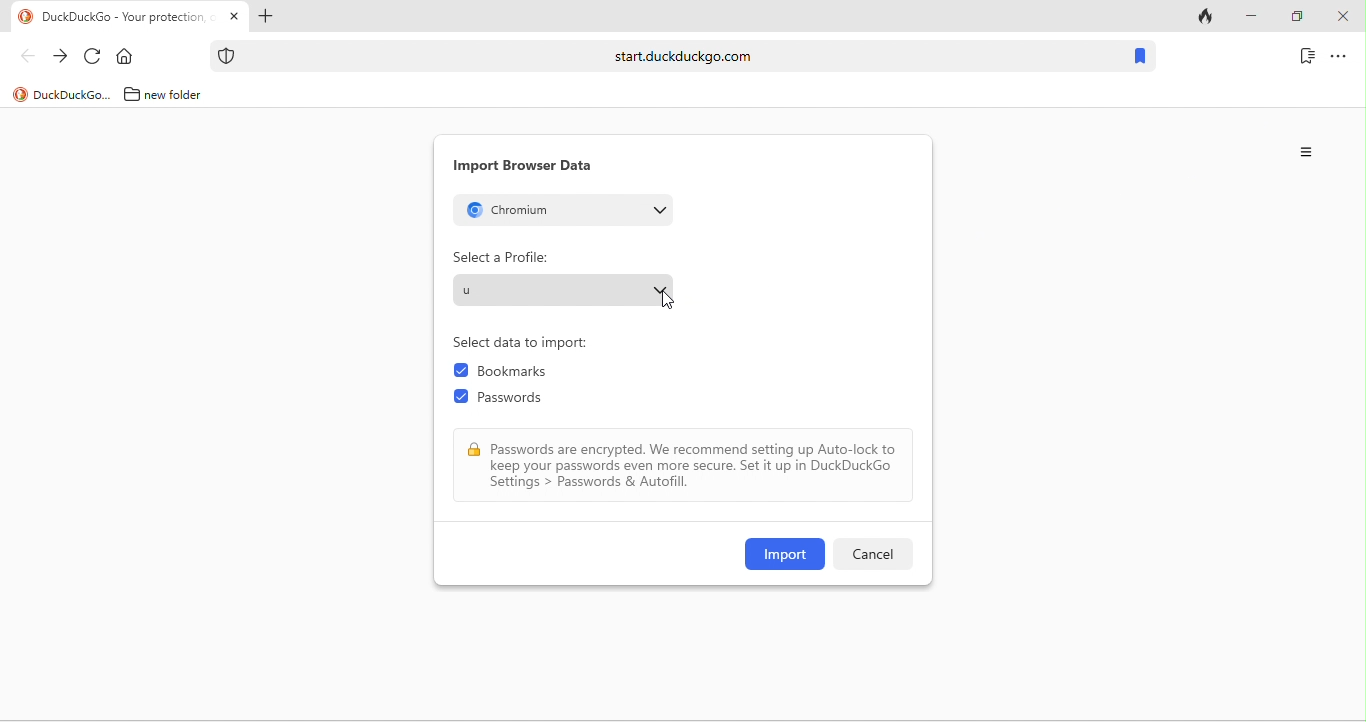 This screenshot has height=722, width=1366. I want to click on forward, so click(60, 57).